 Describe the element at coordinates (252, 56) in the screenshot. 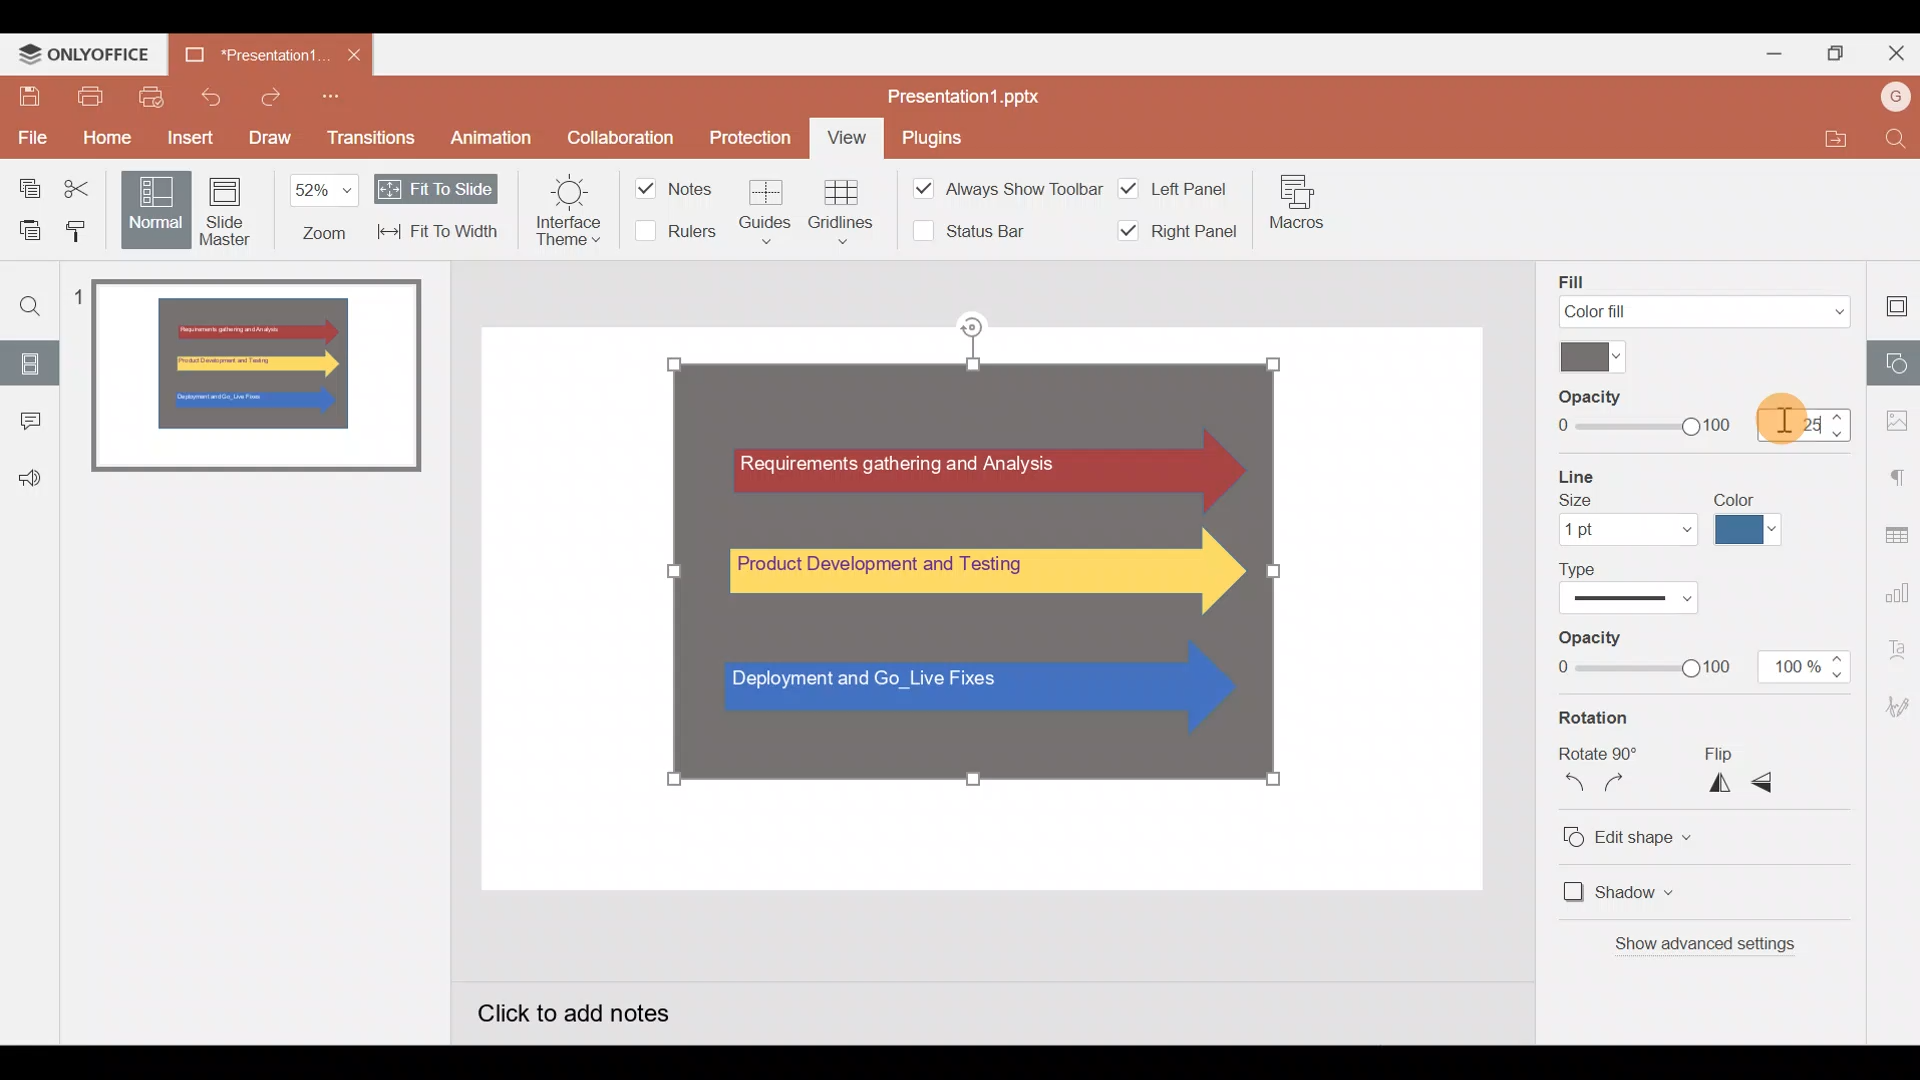

I see `Presentation1.` at that location.